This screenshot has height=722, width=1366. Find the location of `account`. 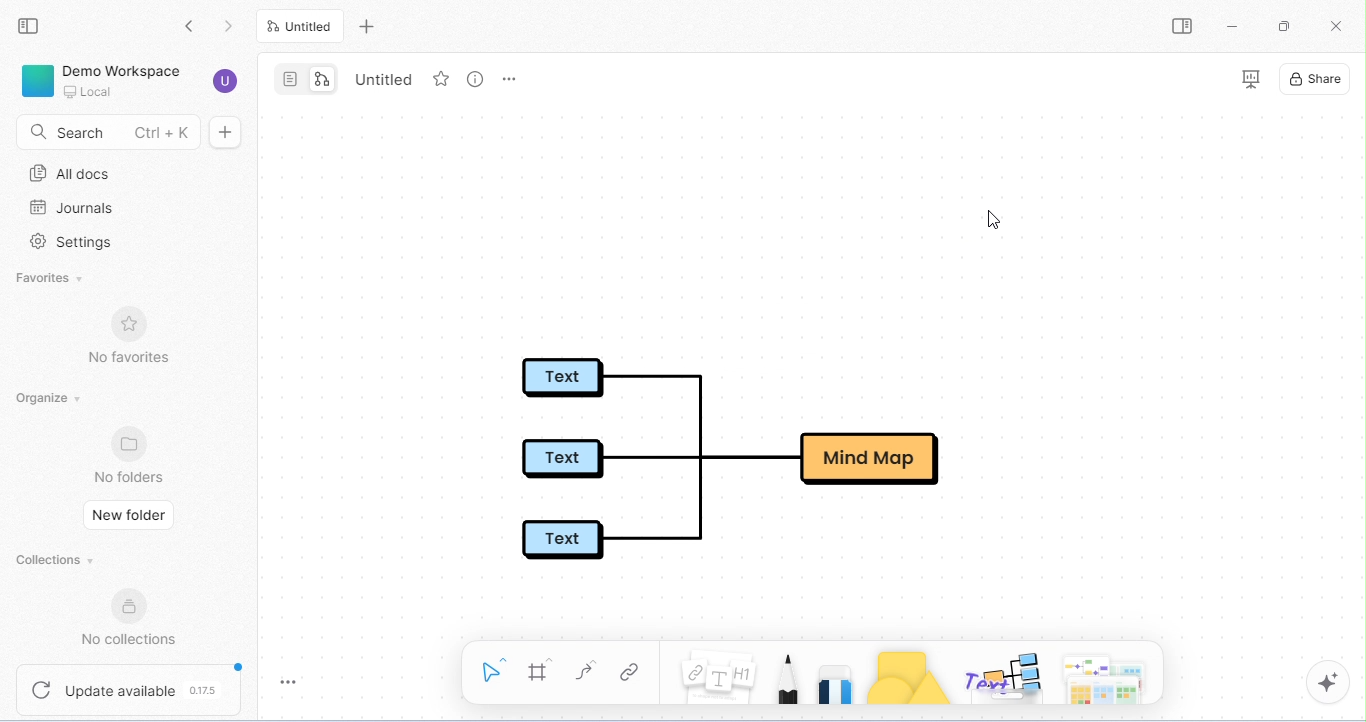

account is located at coordinates (224, 80).